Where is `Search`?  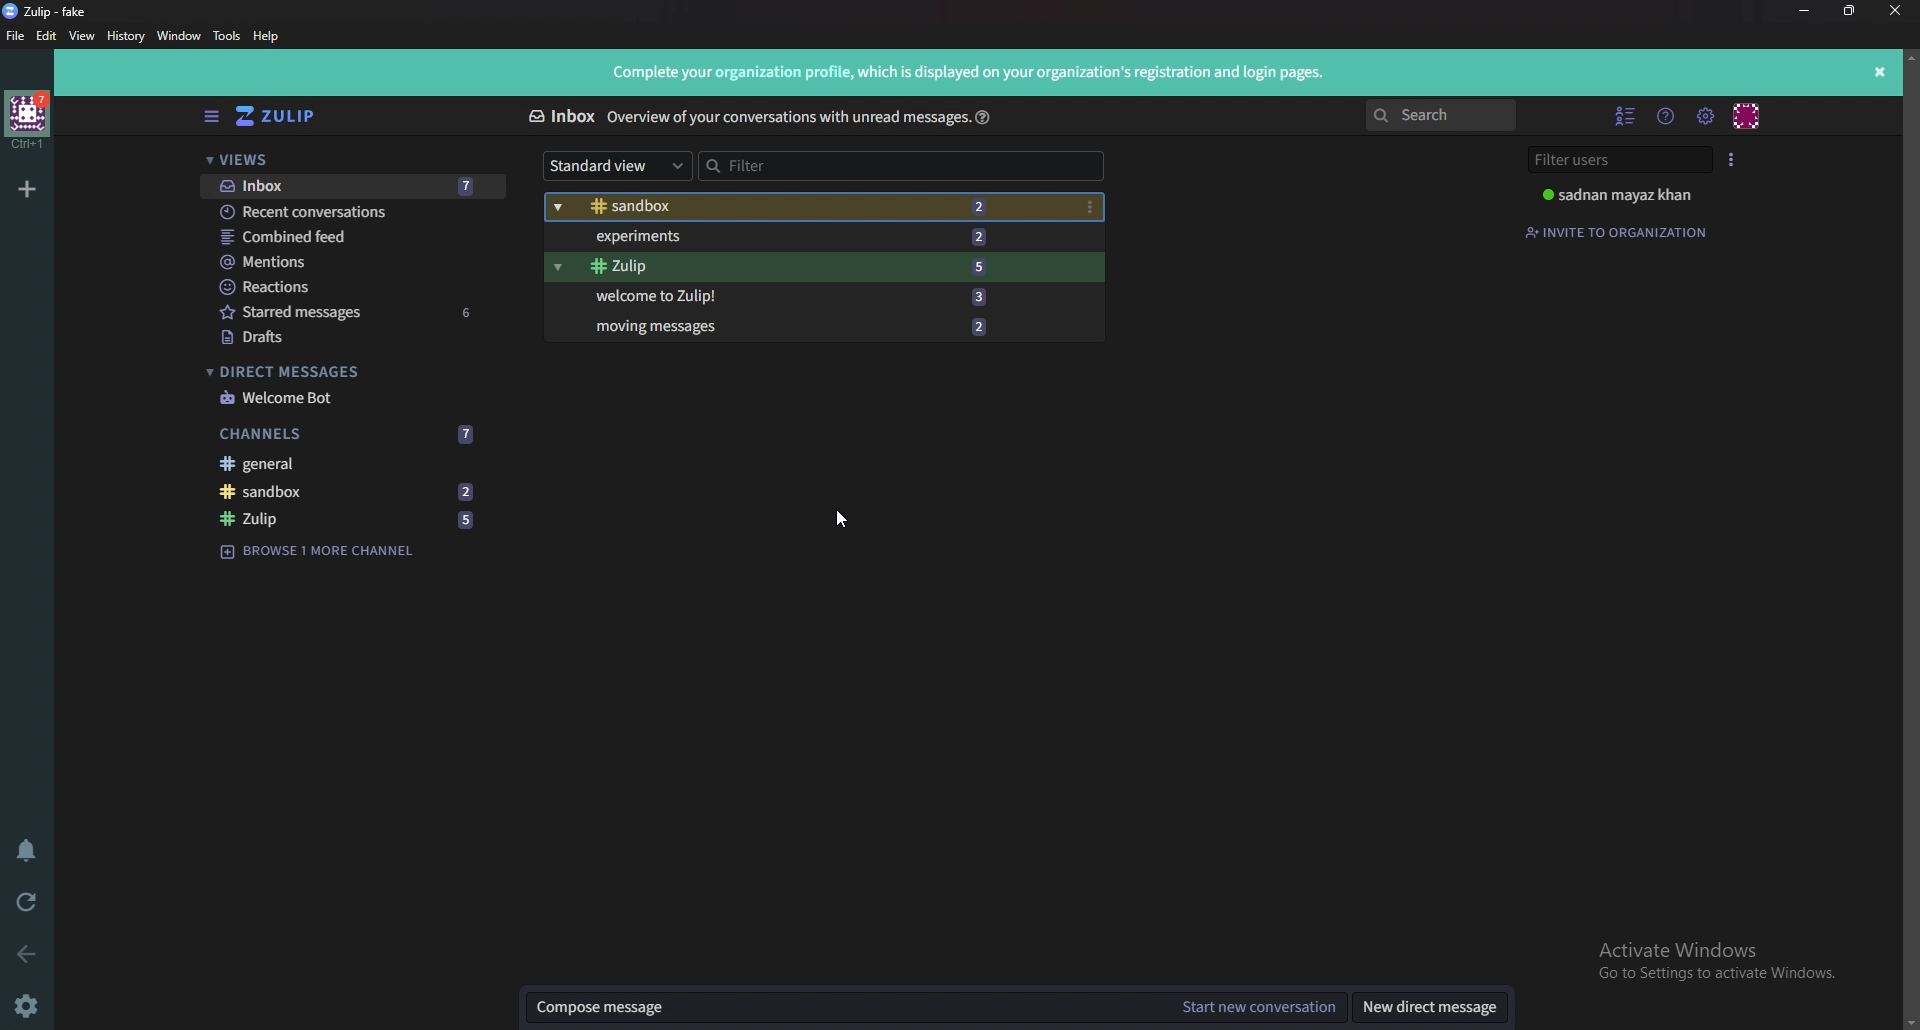
Search is located at coordinates (1441, 116).